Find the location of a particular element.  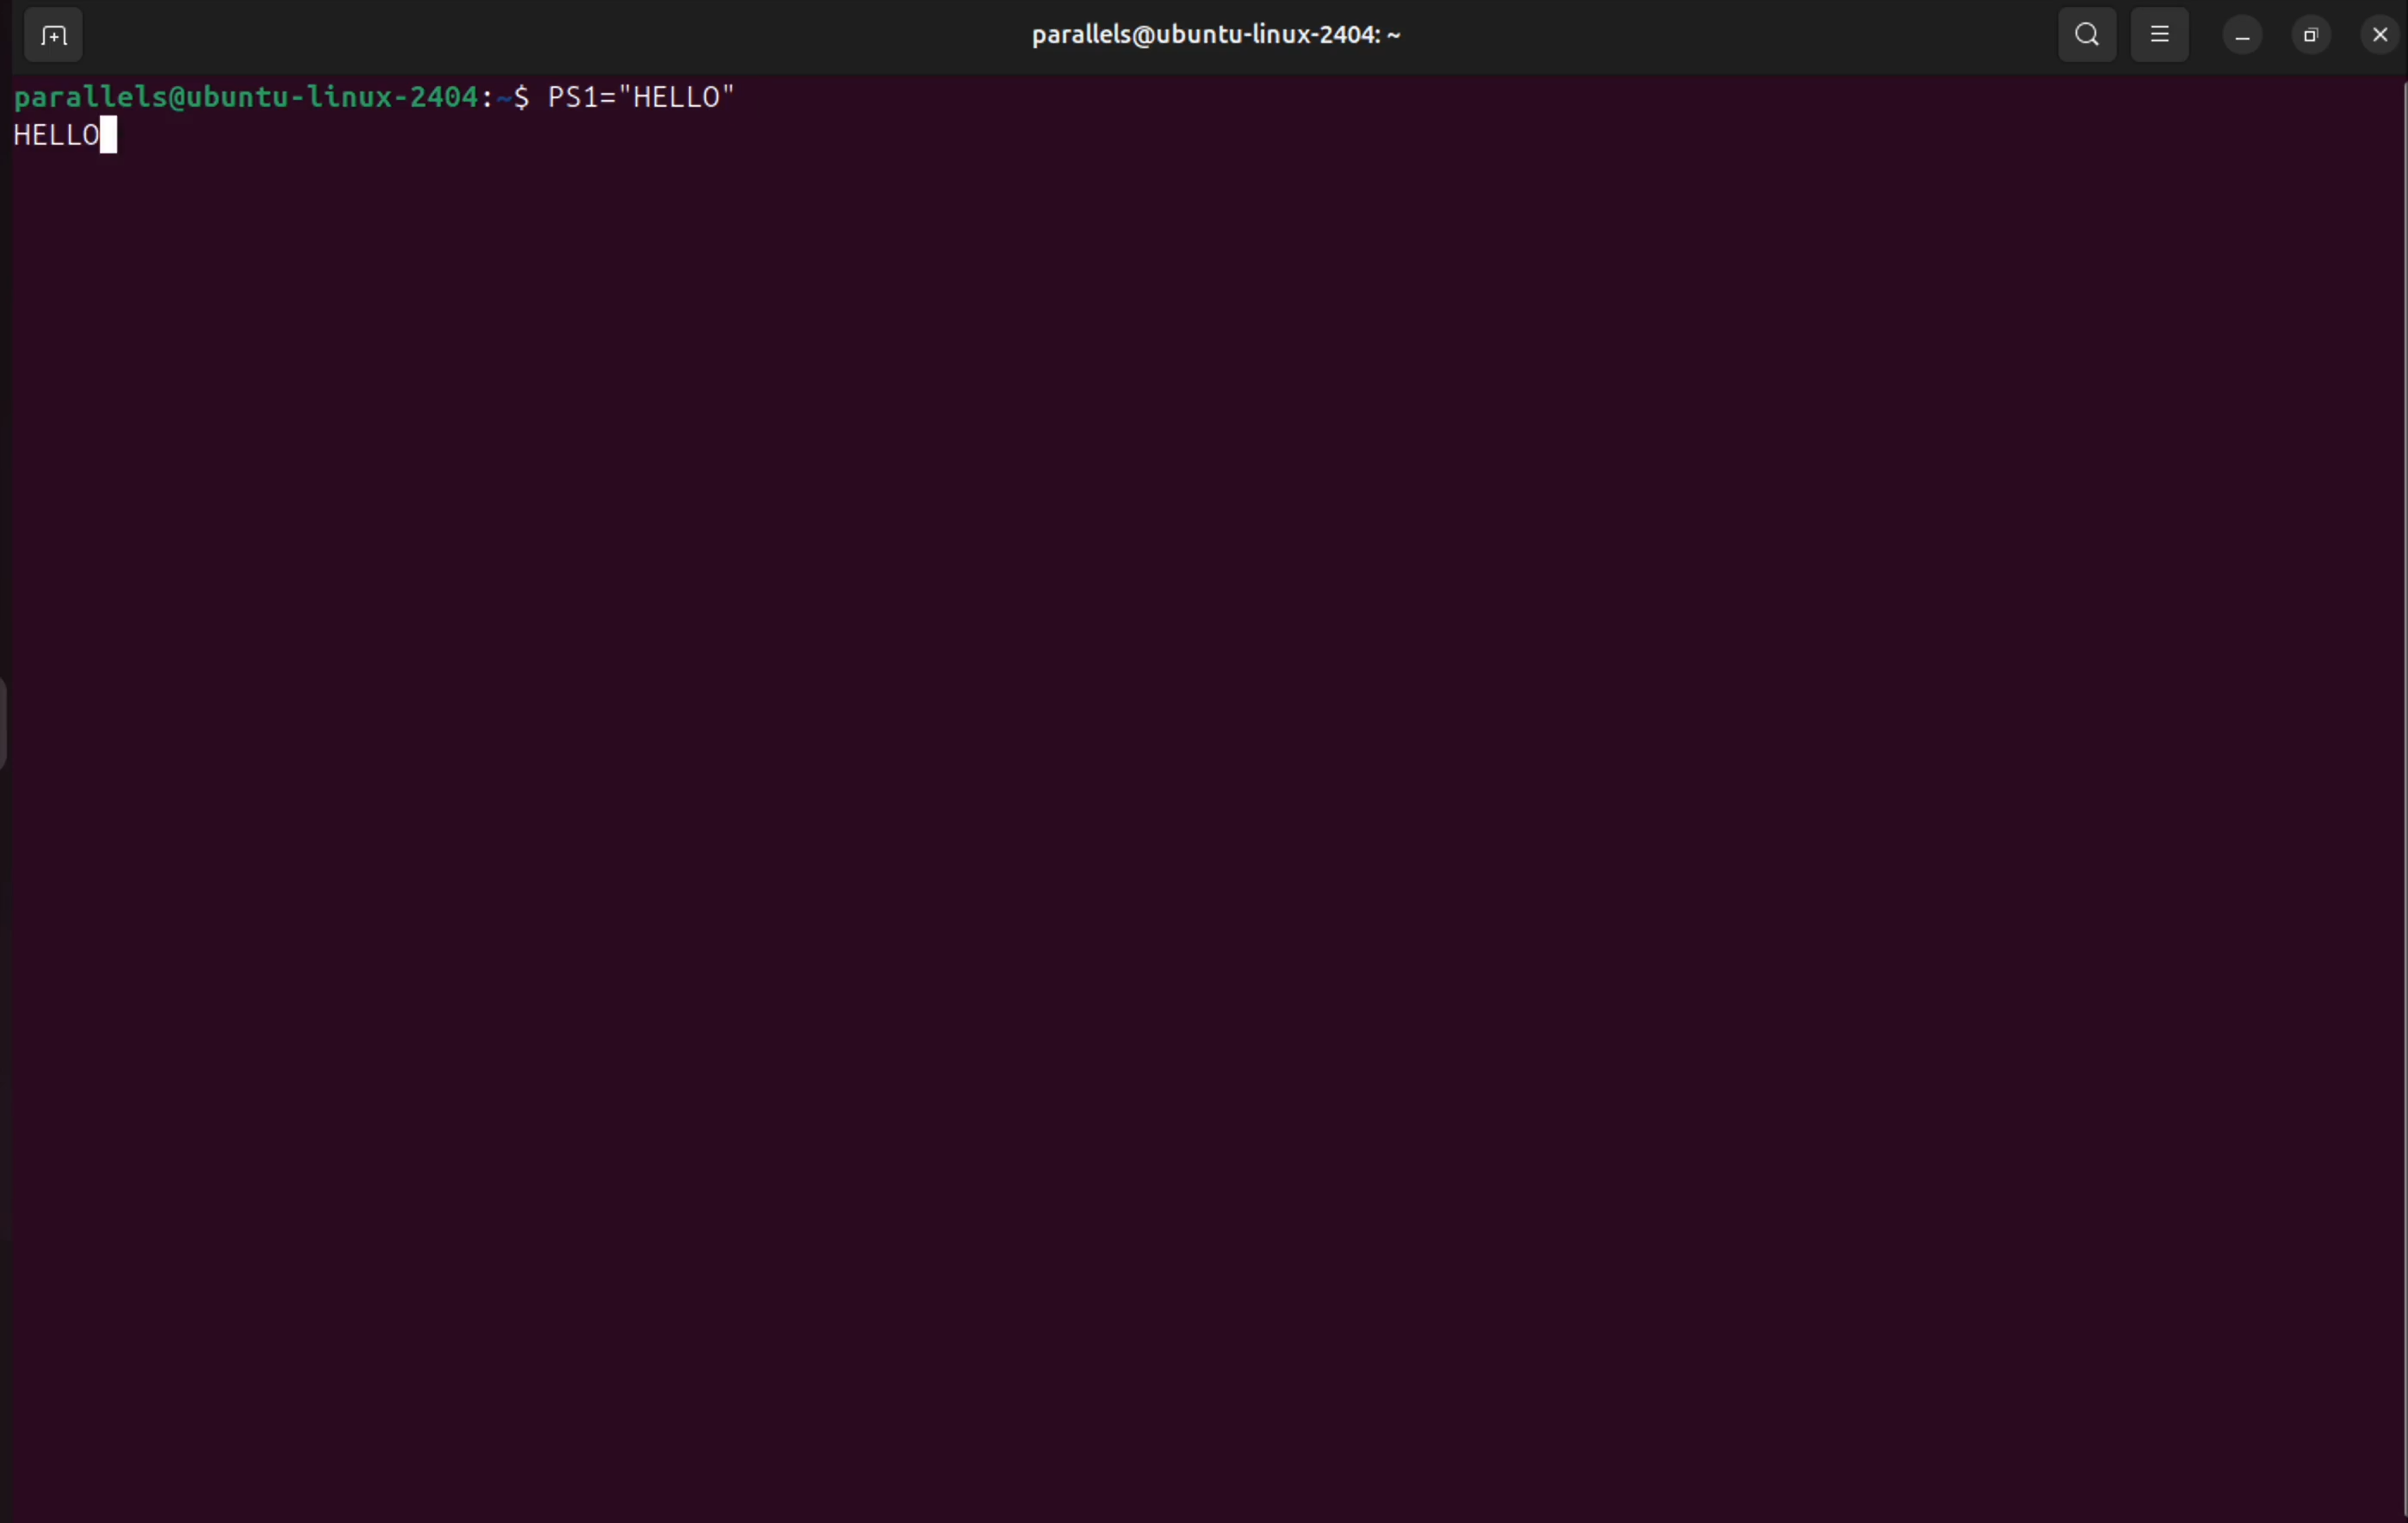

close is located at coordinates (2378, 35).